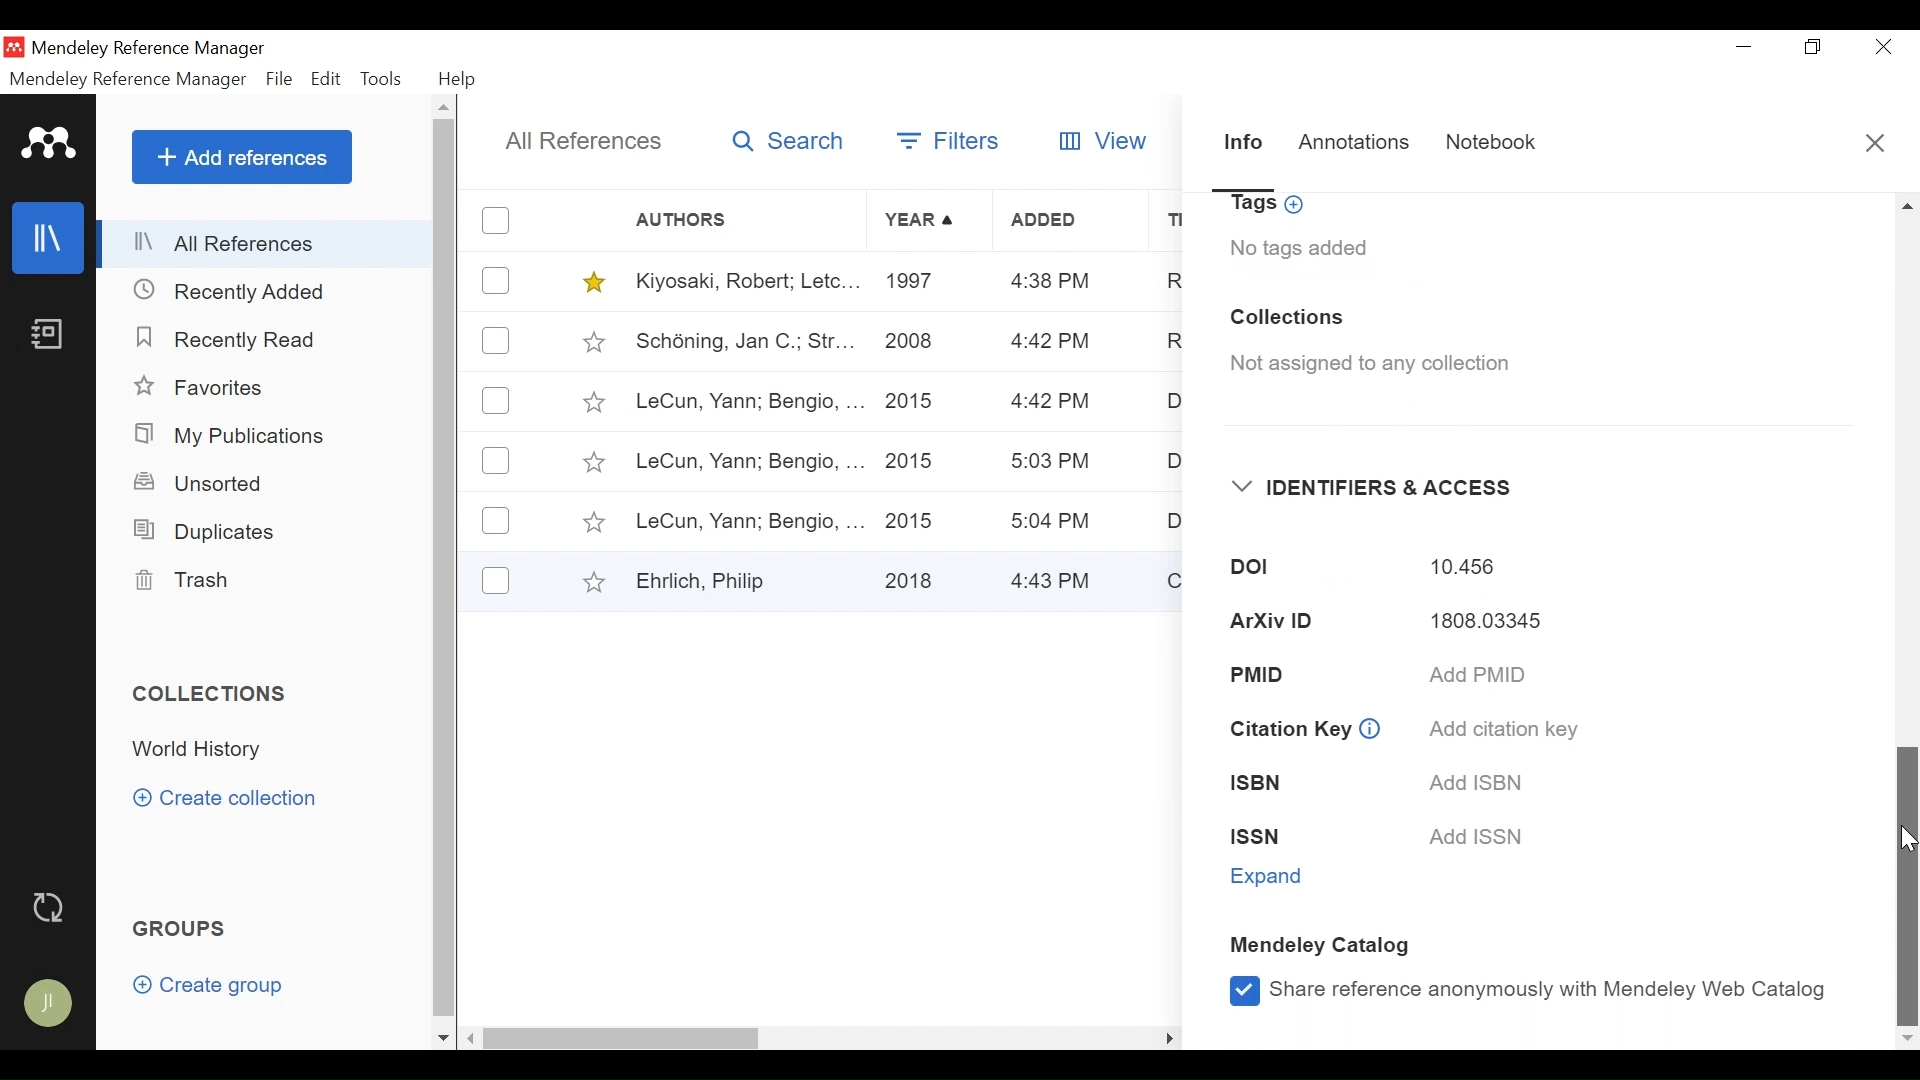 This screenshot has height=1080, width=1920. I want to click on 5:04 PM, so click(1054, 521).